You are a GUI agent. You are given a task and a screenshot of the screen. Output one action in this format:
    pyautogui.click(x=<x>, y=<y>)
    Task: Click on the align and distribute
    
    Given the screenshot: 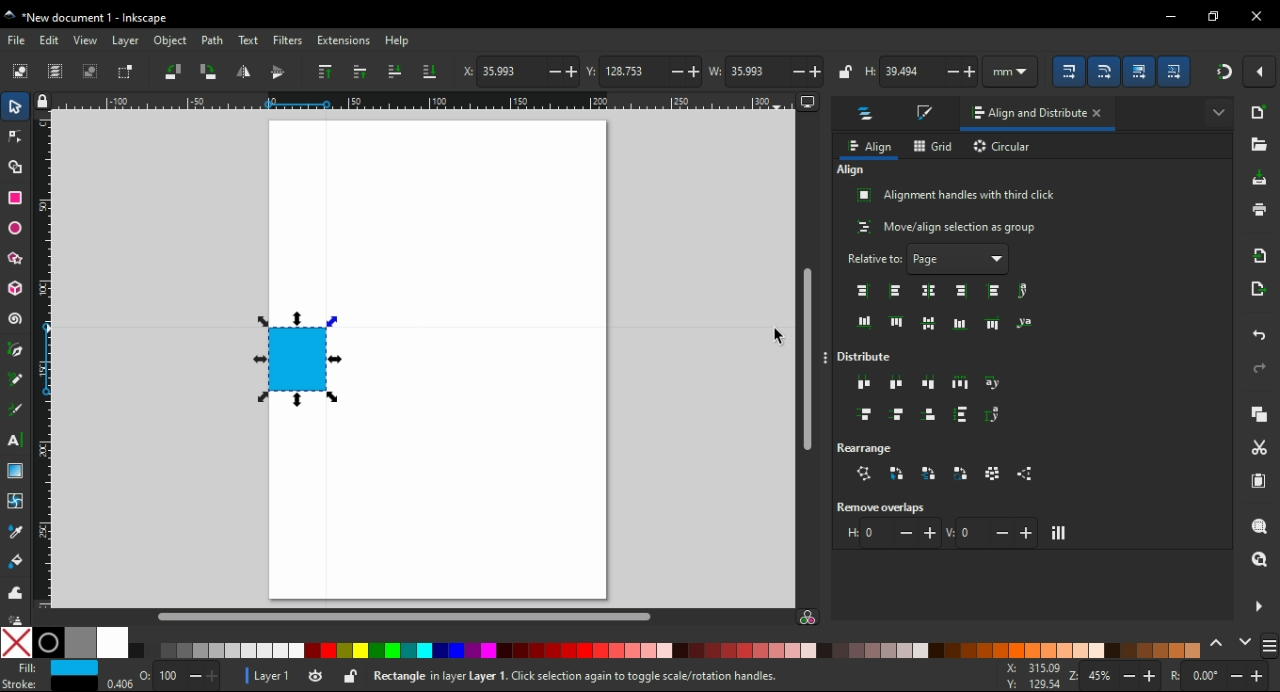 What is the action you would take?
    pyautogui.click(x=1020, y=115)
    